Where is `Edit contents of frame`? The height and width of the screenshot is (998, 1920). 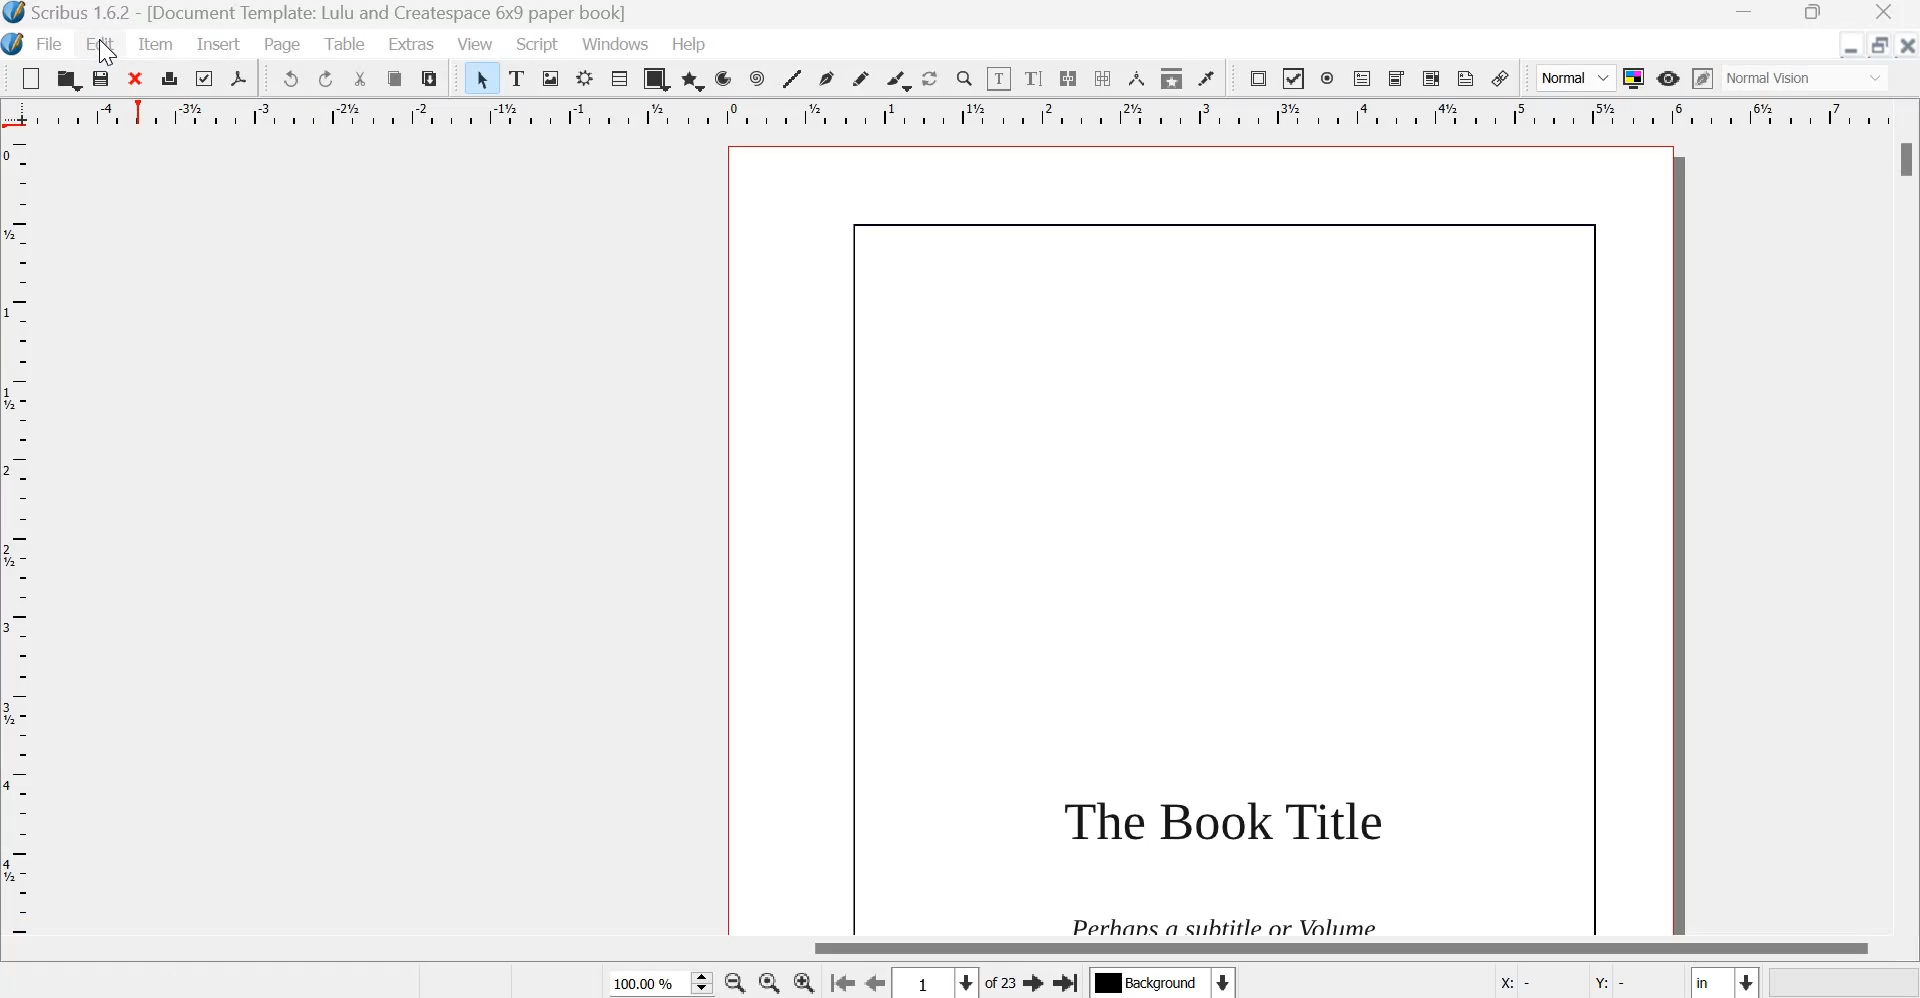 Edit contents of frame is located at coordinates (998, 77).